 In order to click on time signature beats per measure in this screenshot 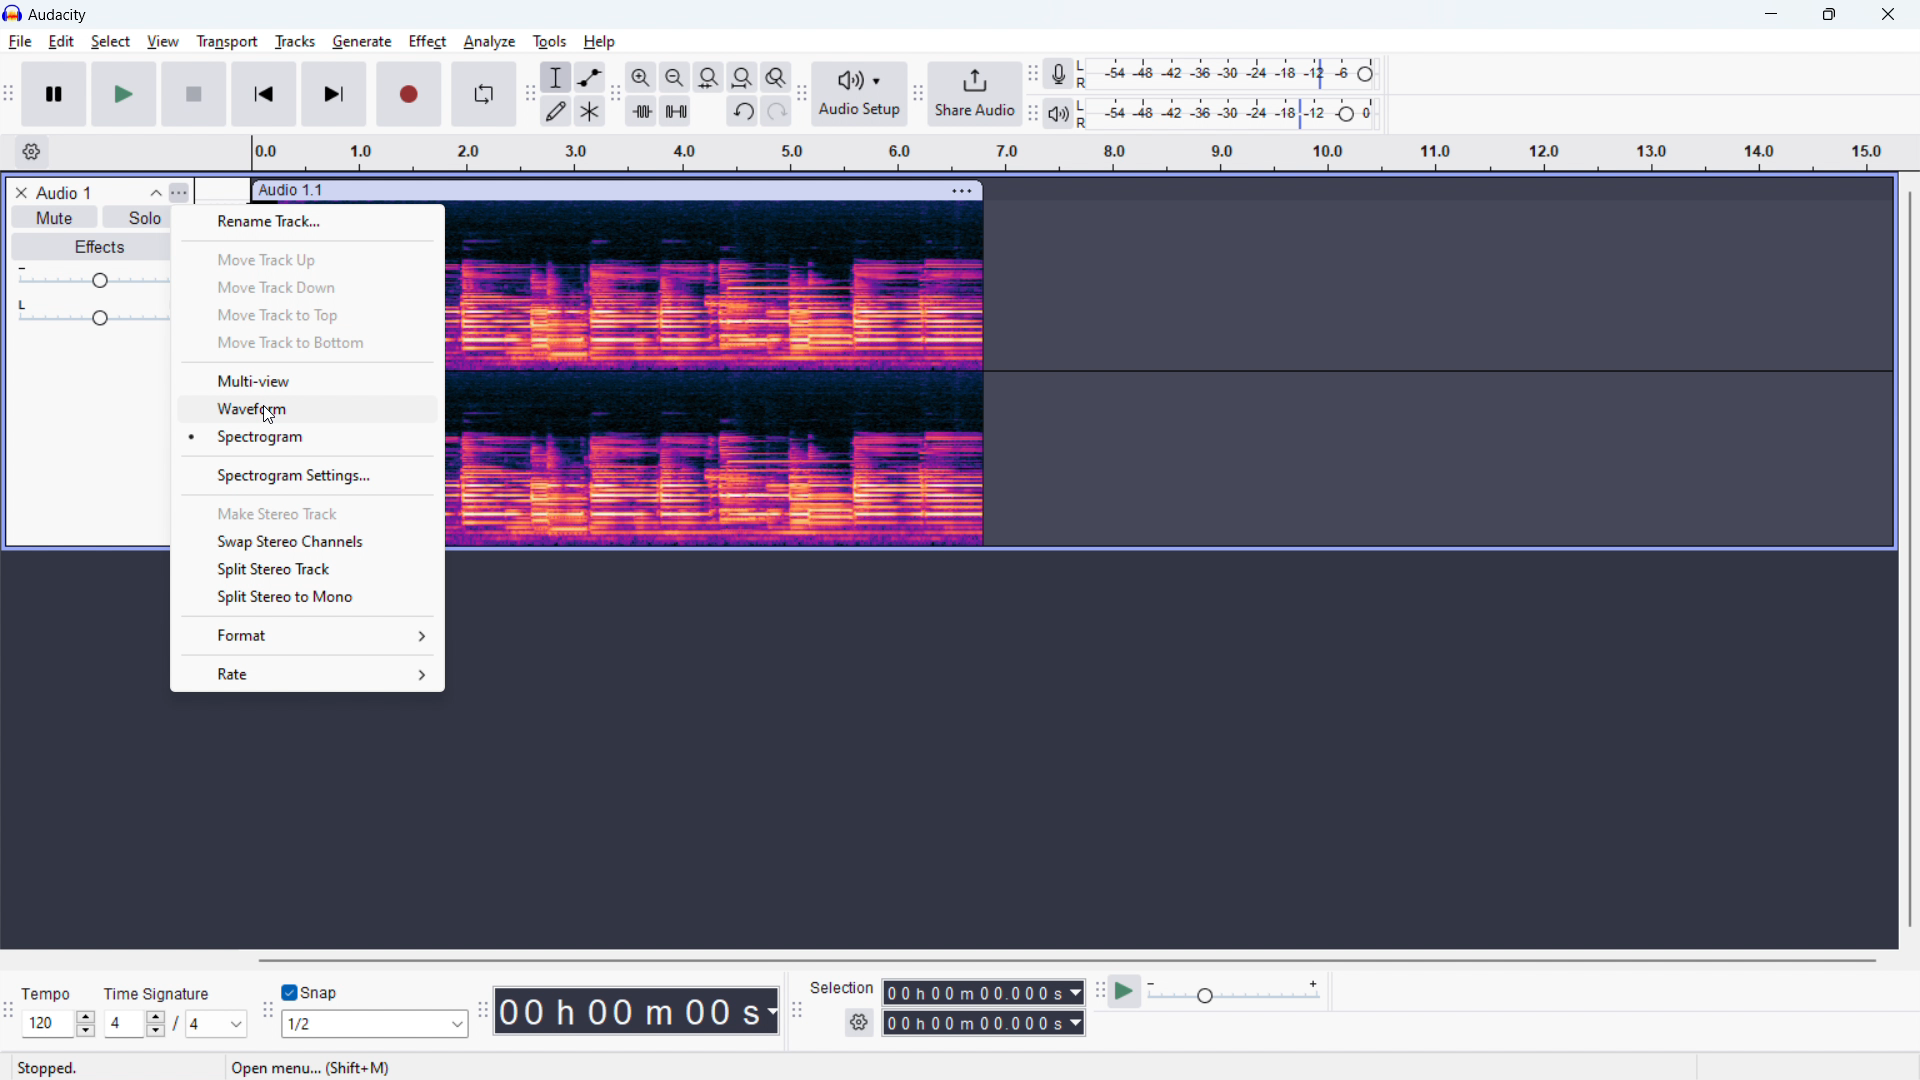, I will do `click(124, 1025)`.